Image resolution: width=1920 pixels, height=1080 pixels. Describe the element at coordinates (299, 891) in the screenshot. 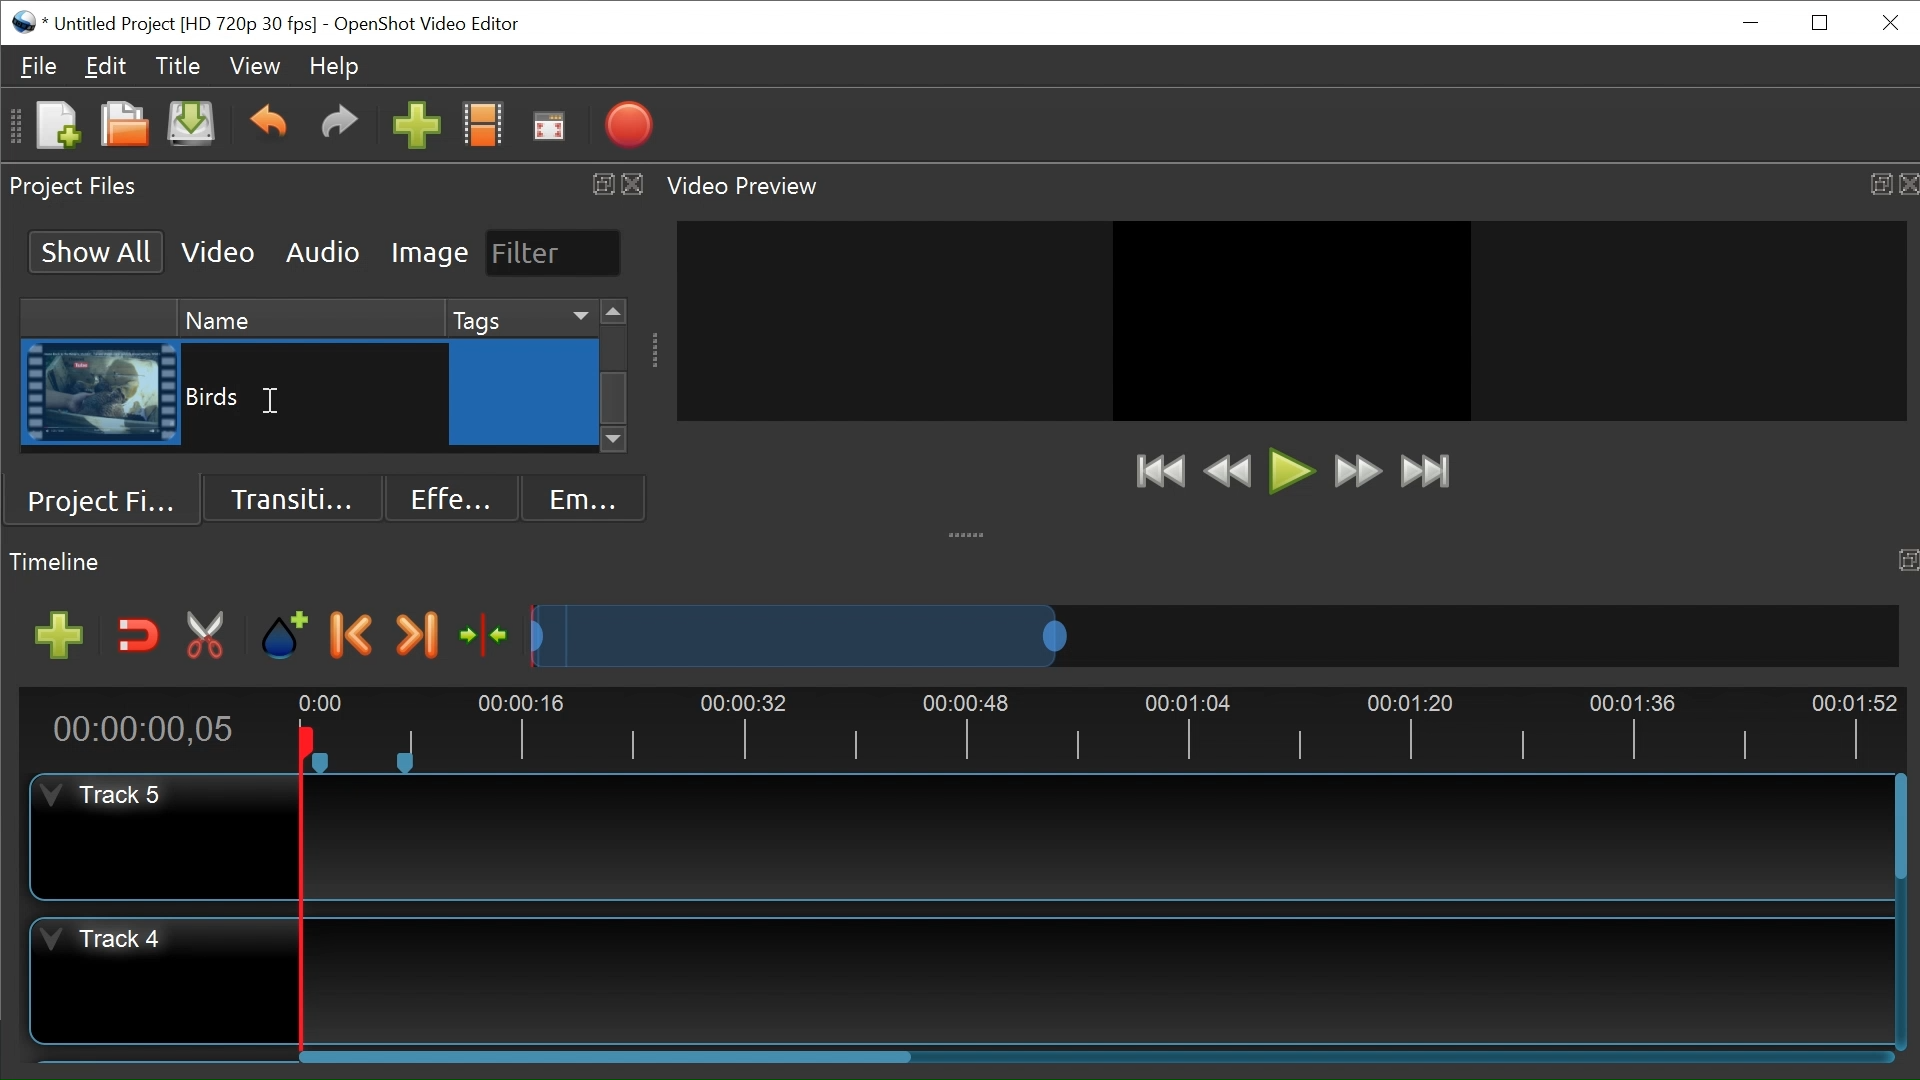

I see `Timeline cursor` at that location.